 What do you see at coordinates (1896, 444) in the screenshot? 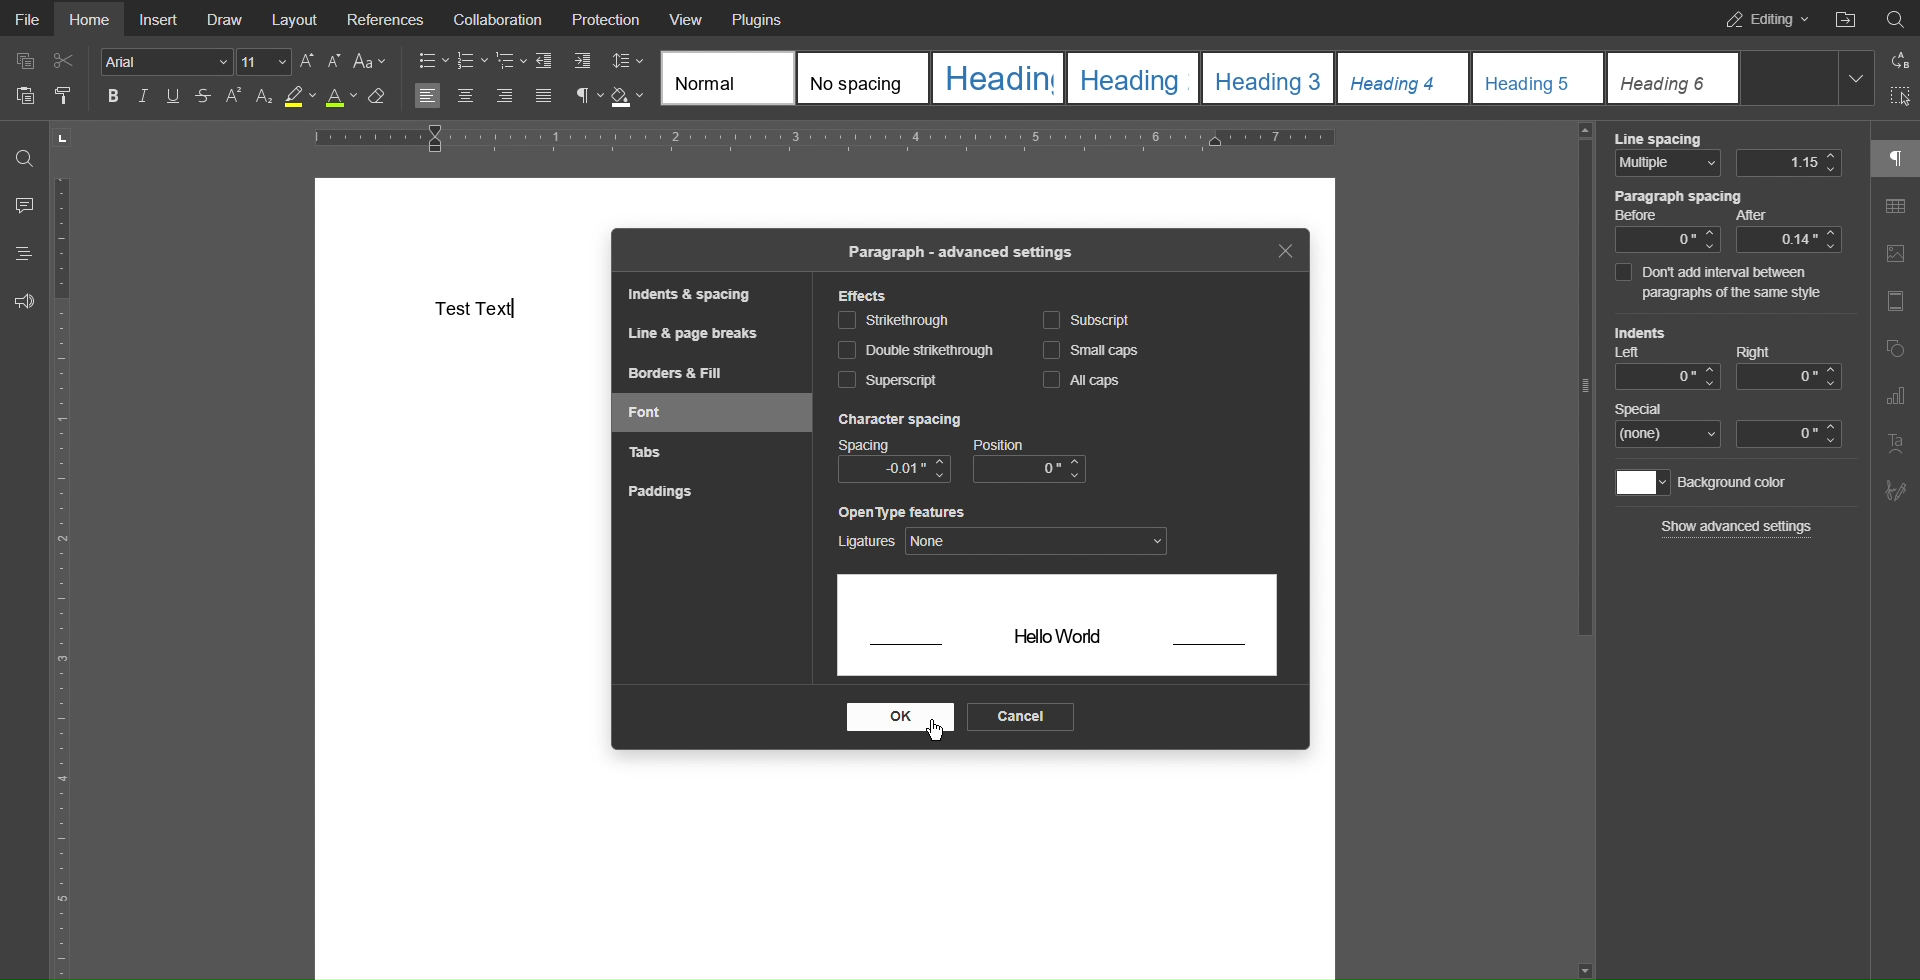
I see `Text Art` at bounding box center [1896, 444].